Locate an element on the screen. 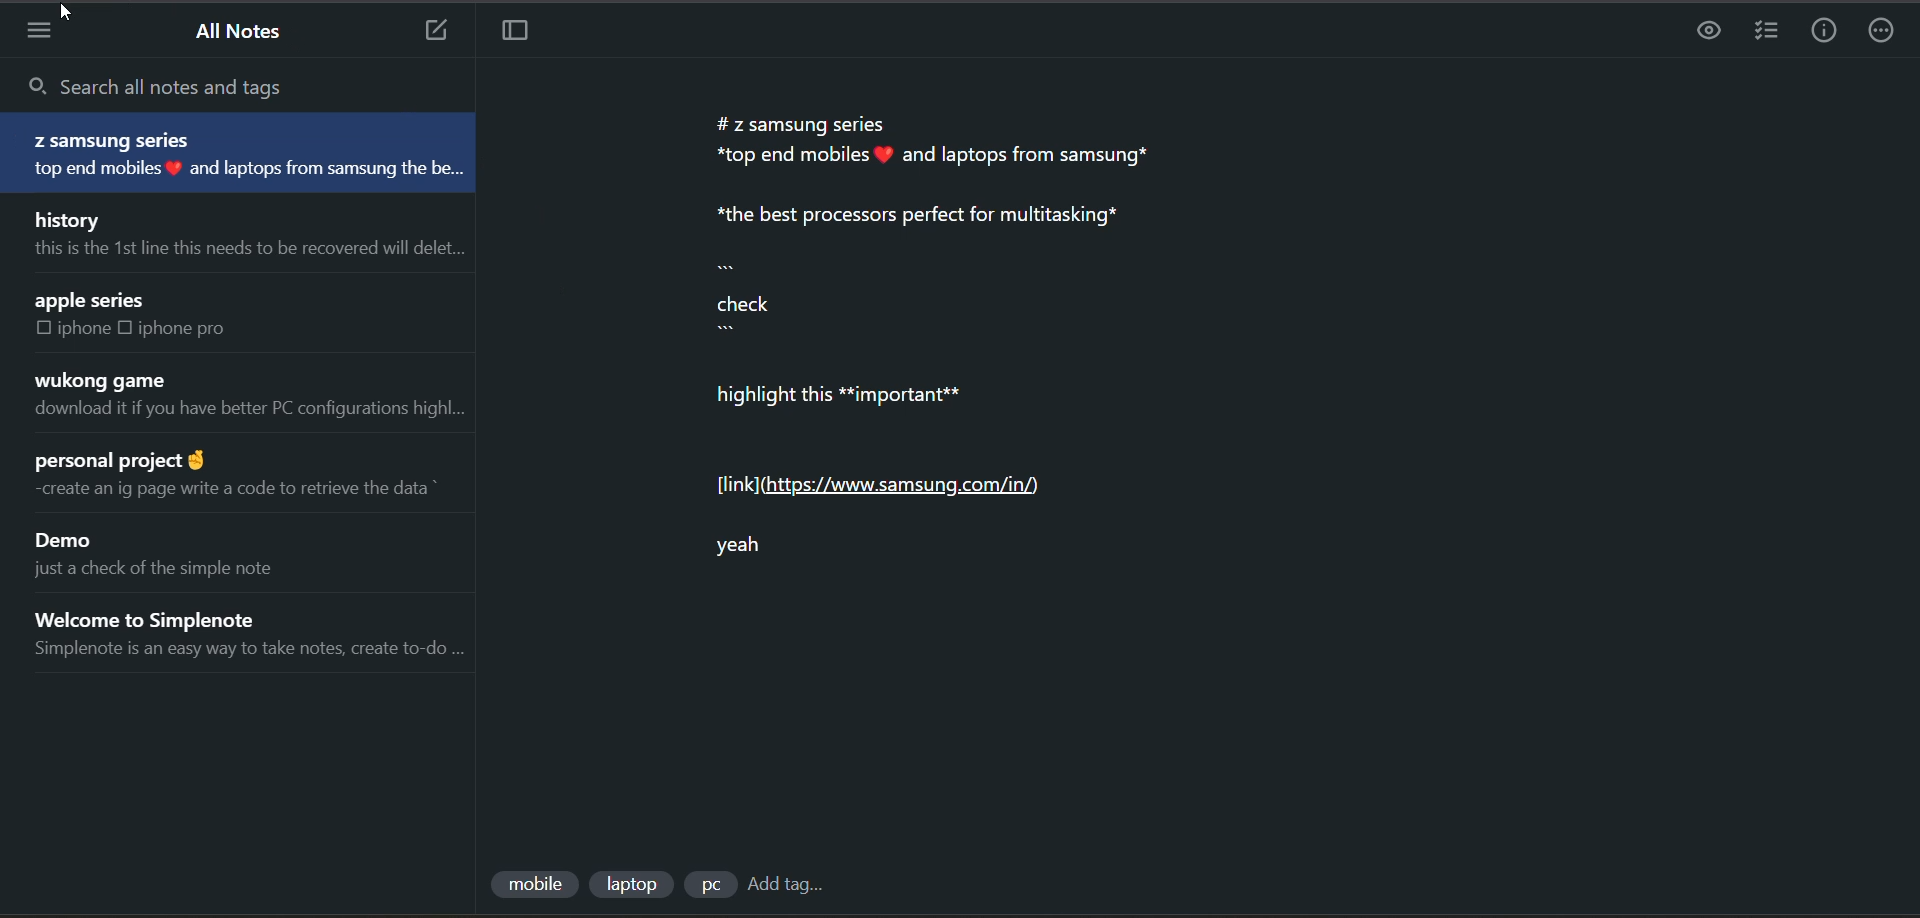  actions is located at coordinates (1888, 30).